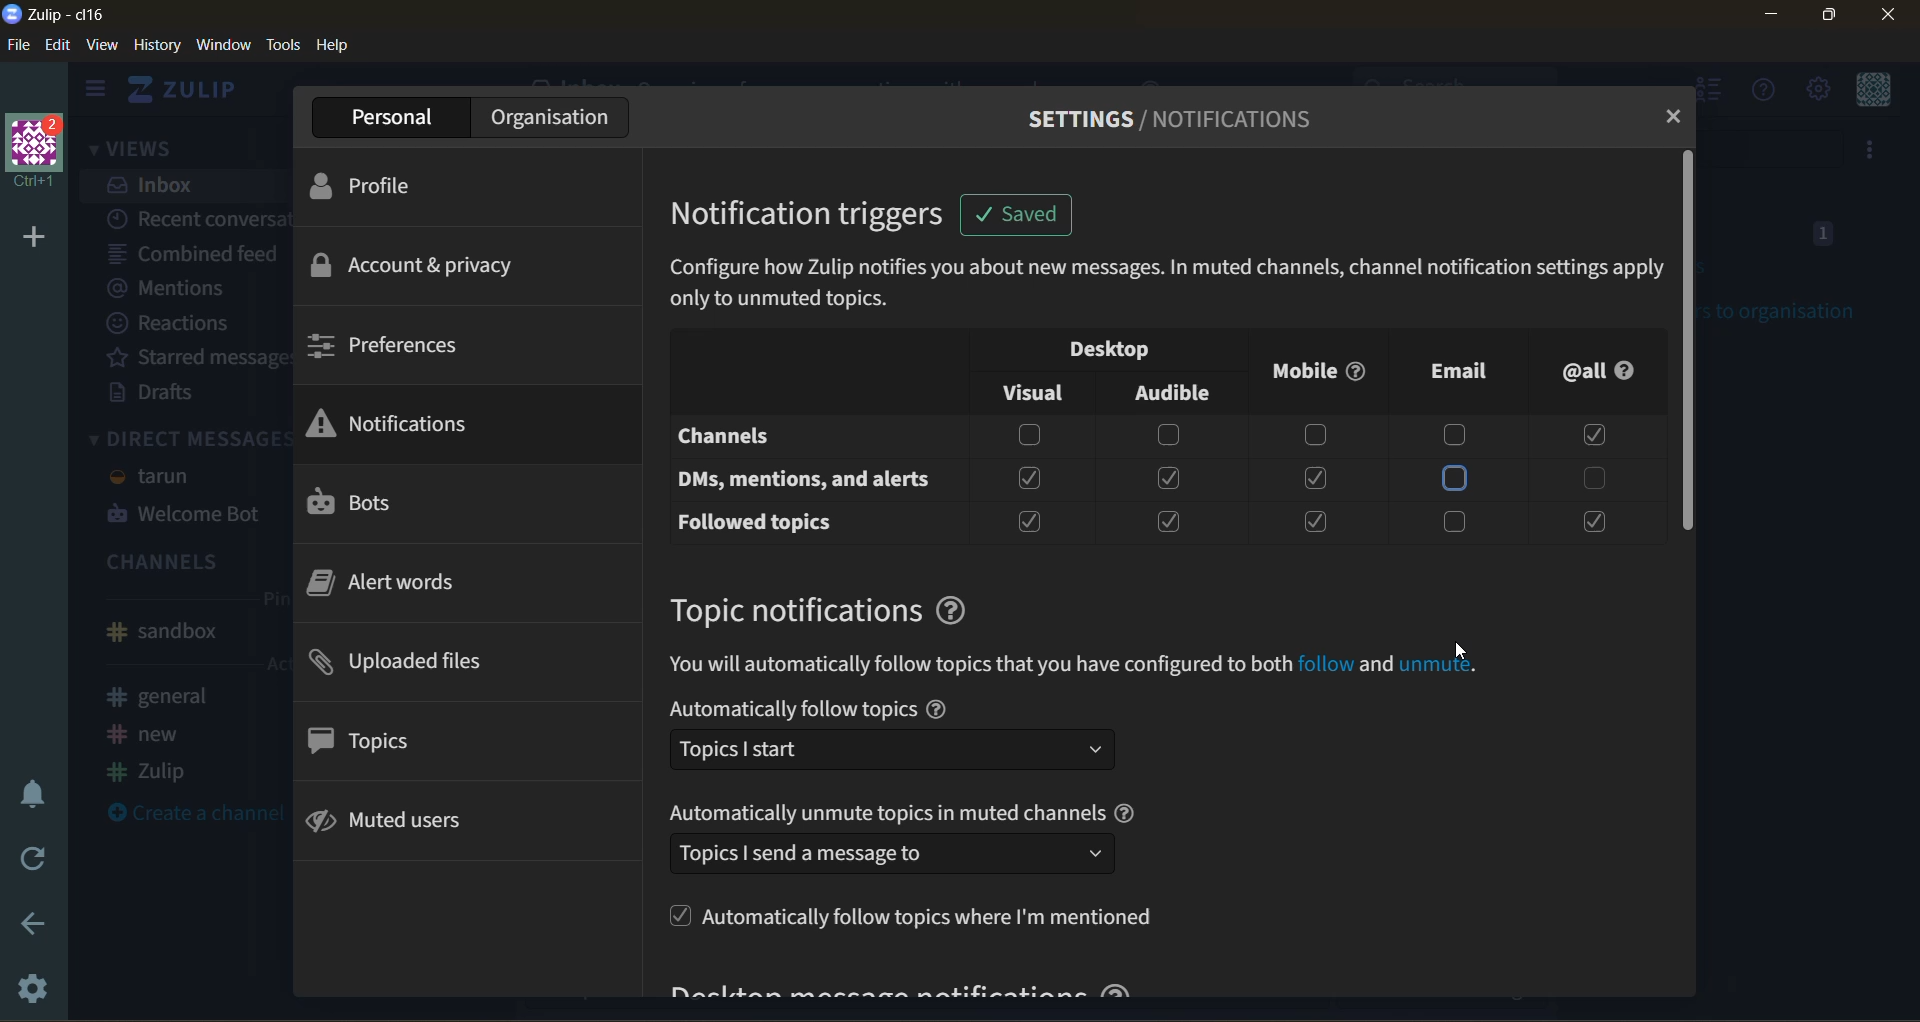 Image resolution: width=1920 pixels, height=1022 pixels. Describe the element at coordinates (1081, 663) in the screenshot. I see `metadata` at that location.